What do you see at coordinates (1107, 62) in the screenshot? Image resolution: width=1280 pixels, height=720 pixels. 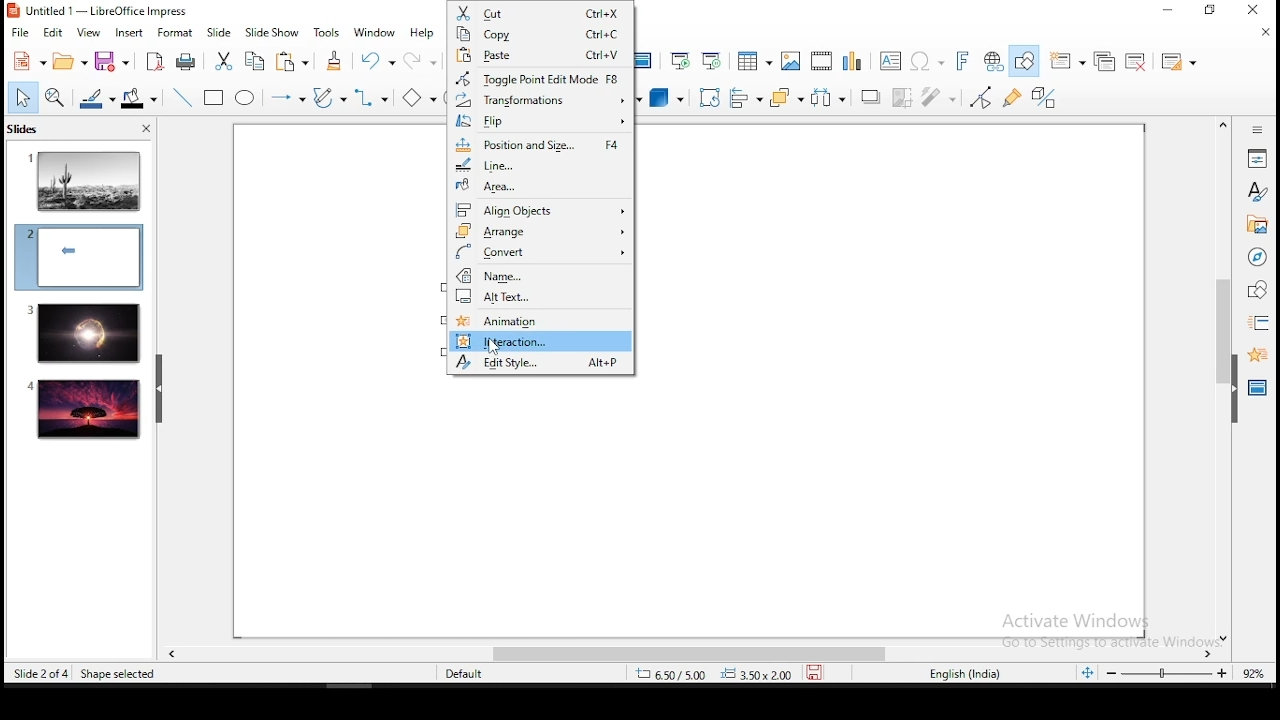 I see `duplicate slide` at bounding box center [1107, 62].